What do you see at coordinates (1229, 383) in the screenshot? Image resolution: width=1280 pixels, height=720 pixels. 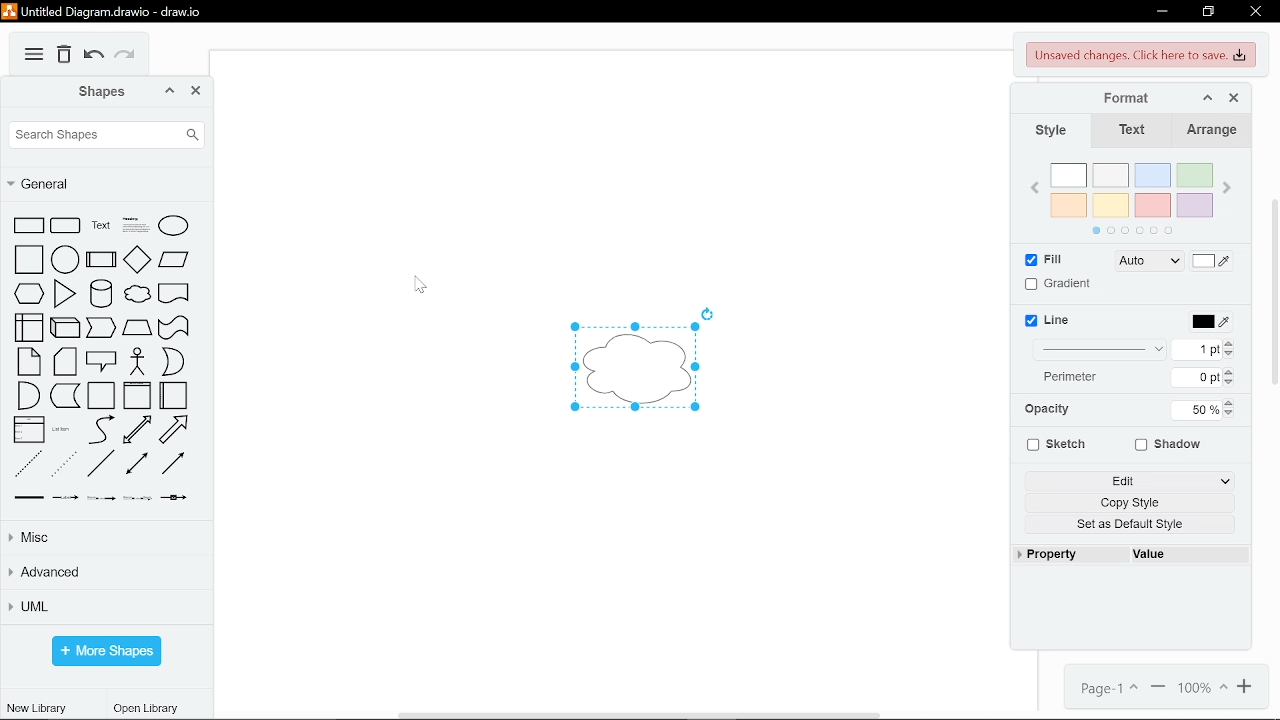 I see `decrease perimeter` at bounding box center [1229, 383].